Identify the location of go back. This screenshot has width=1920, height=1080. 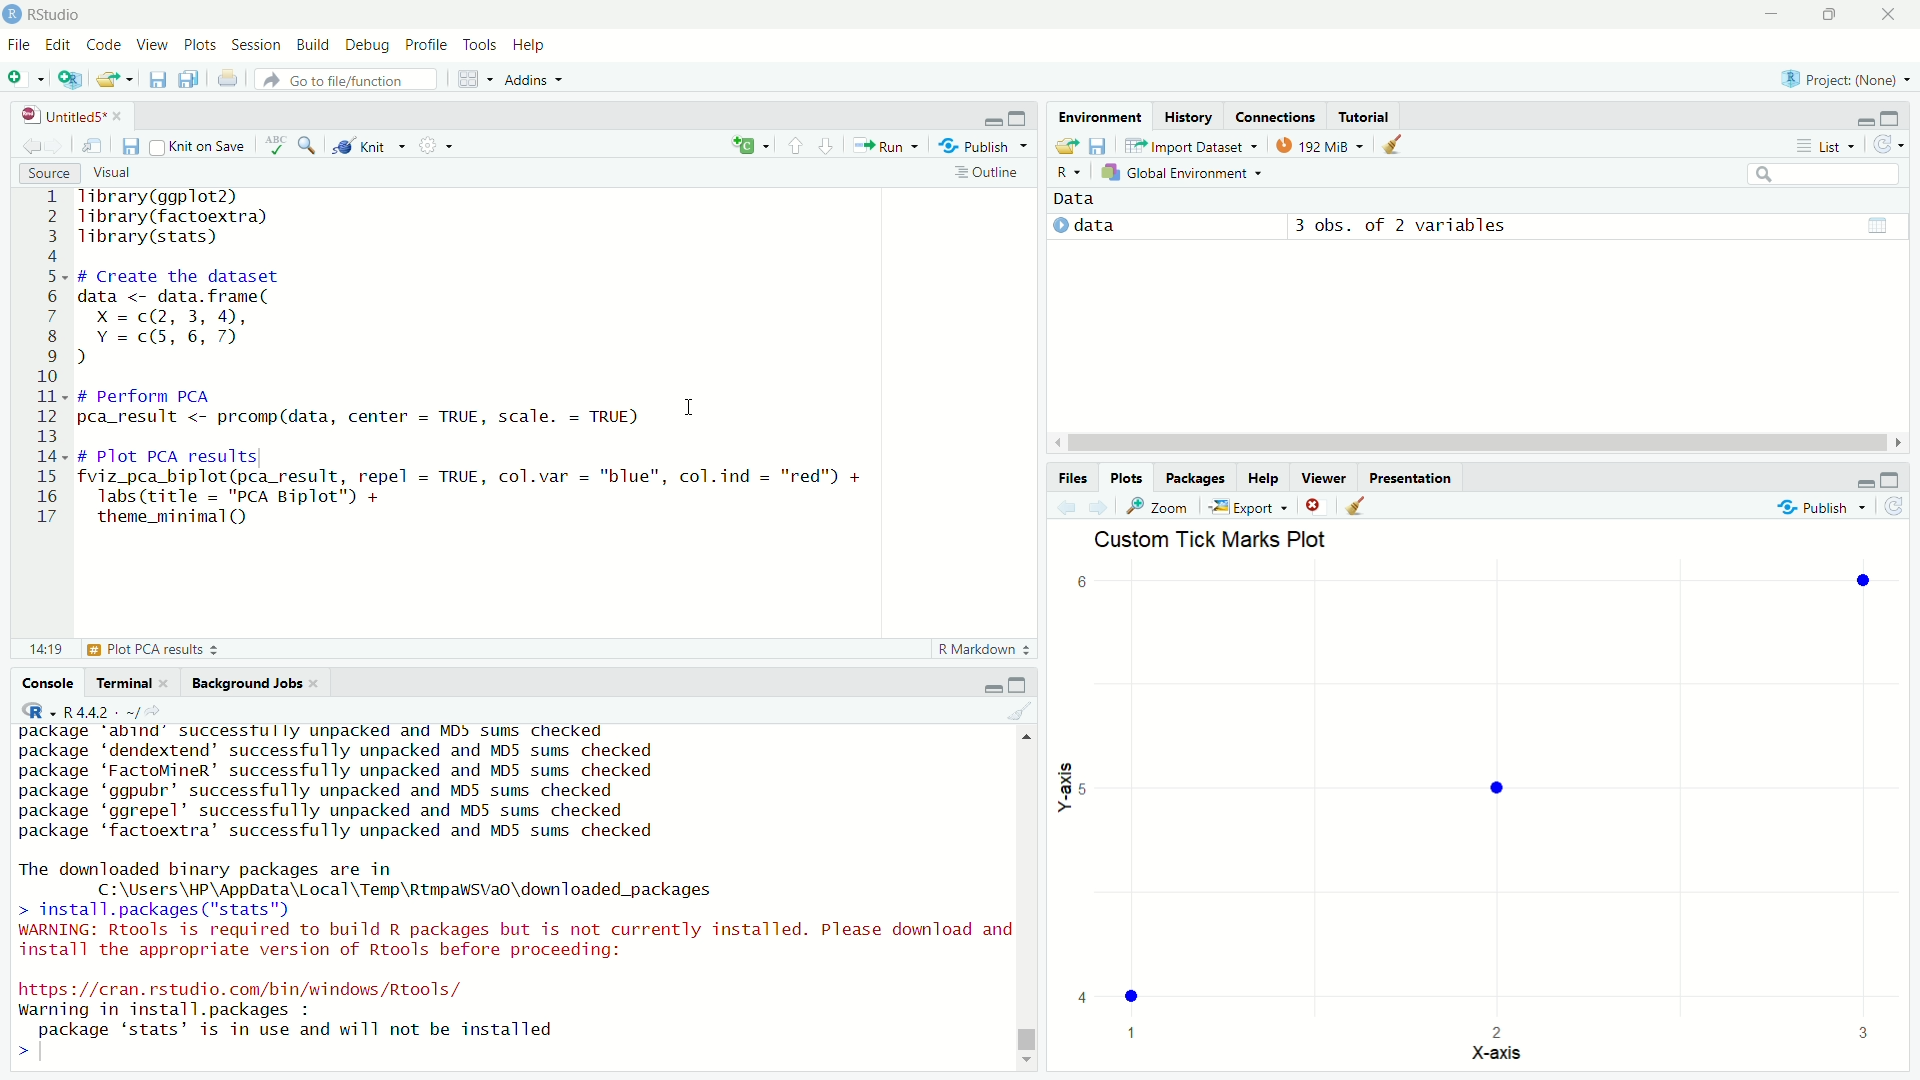
(1069, 506).